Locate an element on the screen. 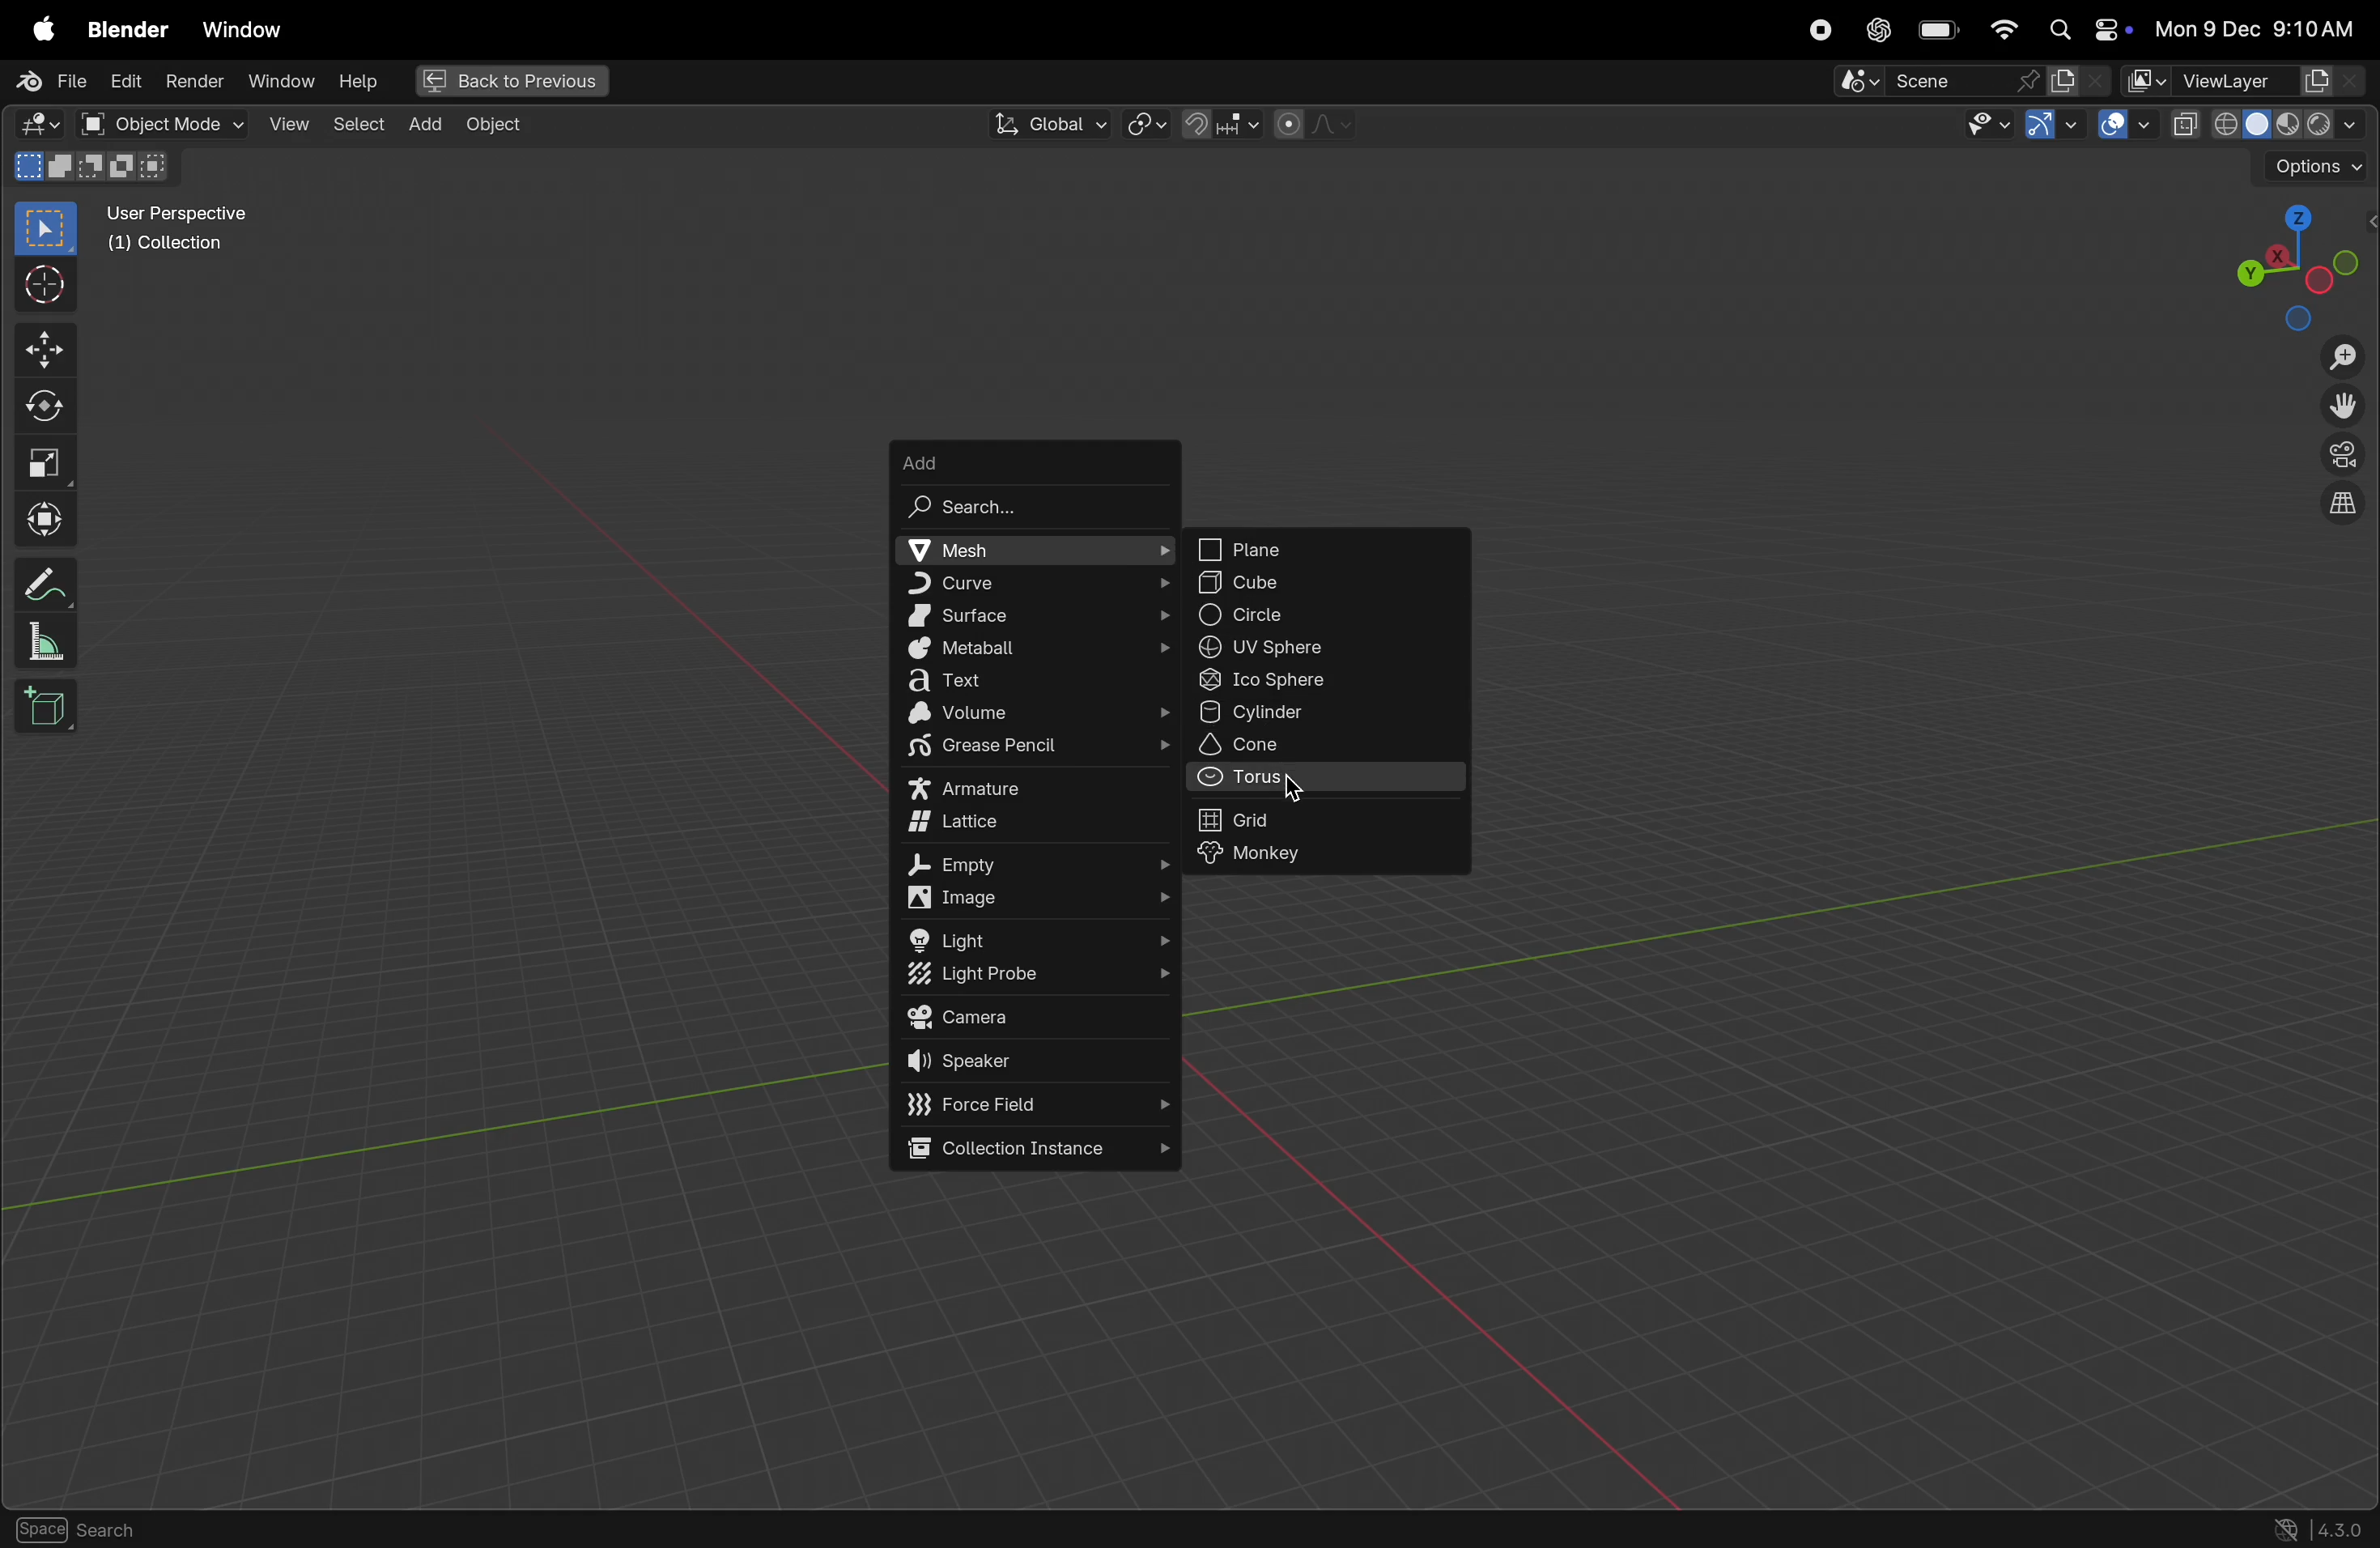 Image resolution: width=2380 pixels, height=1548 pixels. monkey is located at coordinates (1333, 856).